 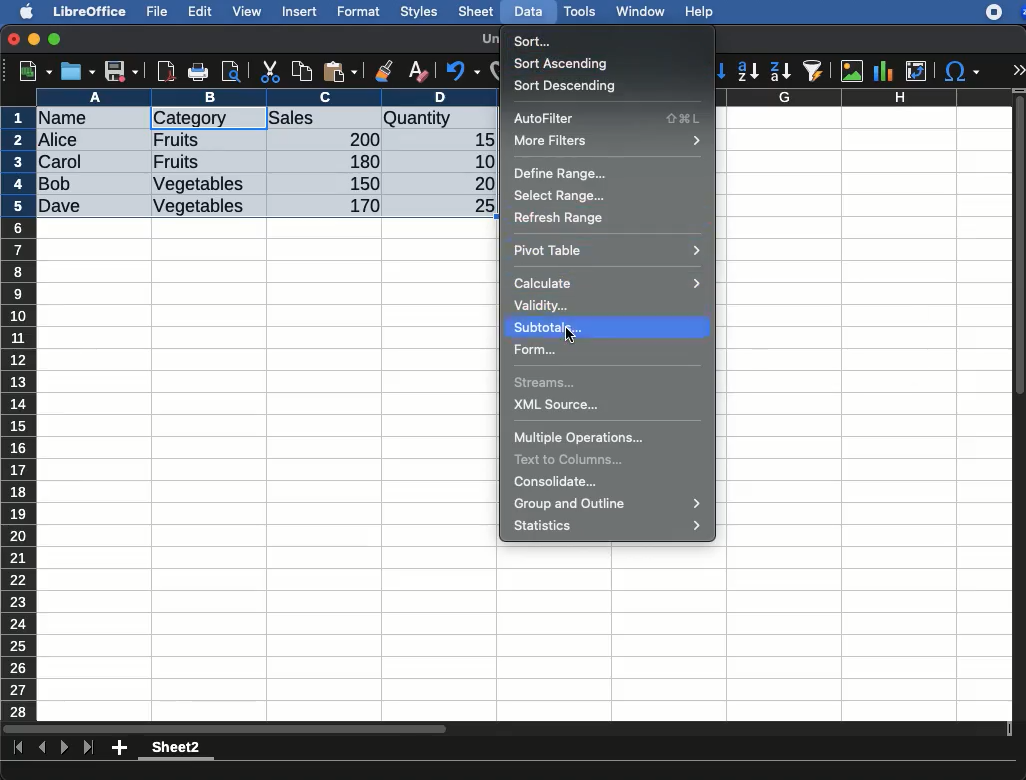 I want to click on help, so click(x=700, y=13).